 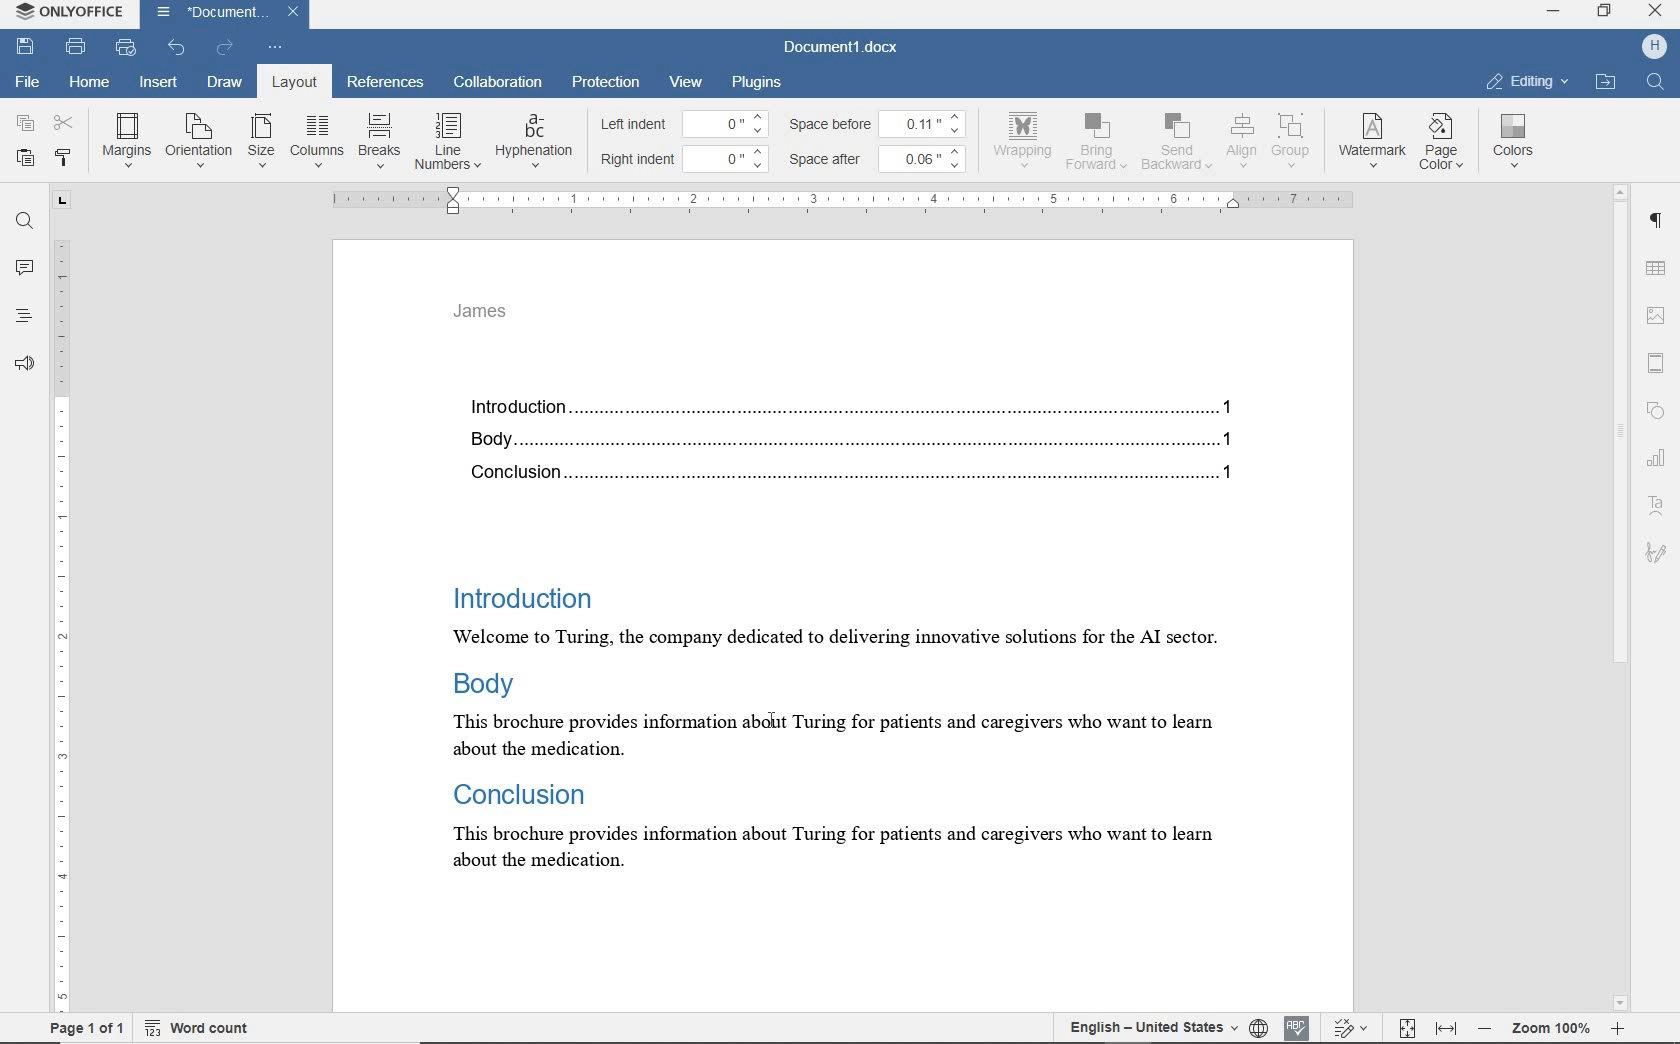 I want to click on system name, so click(x=72, y=14).